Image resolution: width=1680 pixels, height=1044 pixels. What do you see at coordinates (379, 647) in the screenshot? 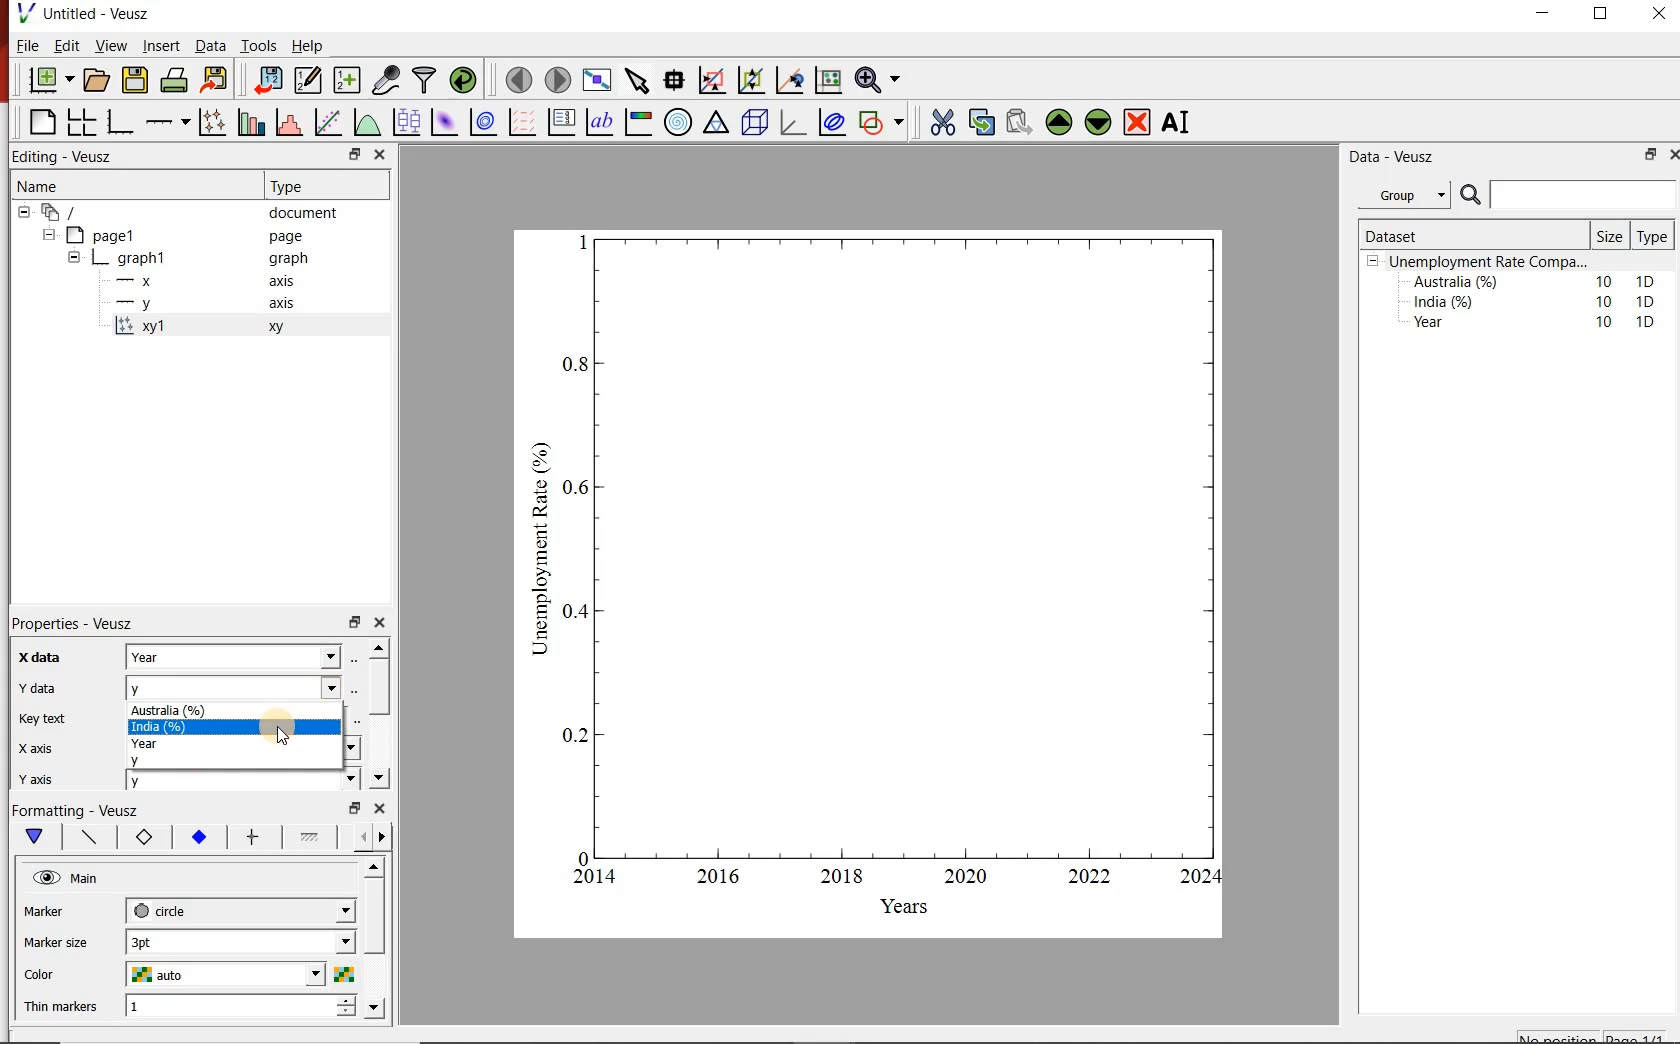
I see `move up` at bounding box center [379, 647].